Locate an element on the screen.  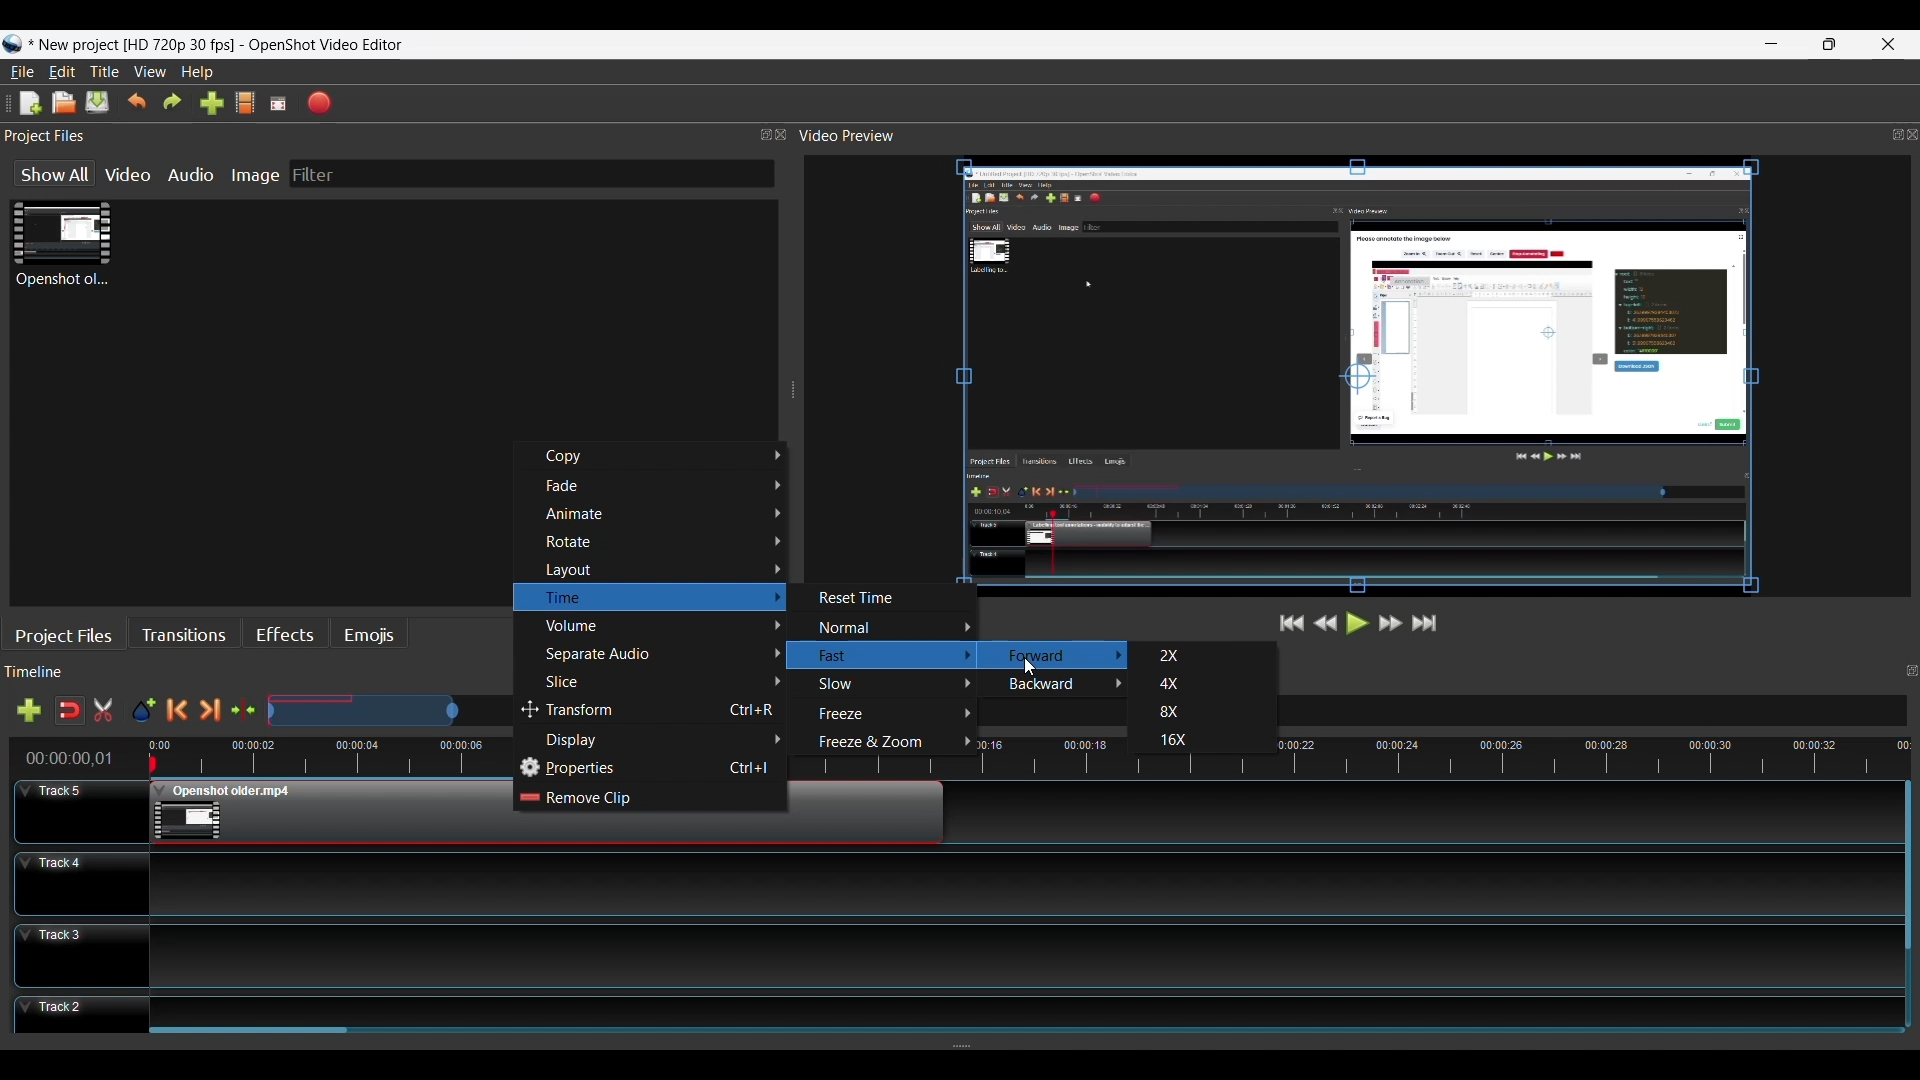
Emojis is located at coordinates (370, 637).